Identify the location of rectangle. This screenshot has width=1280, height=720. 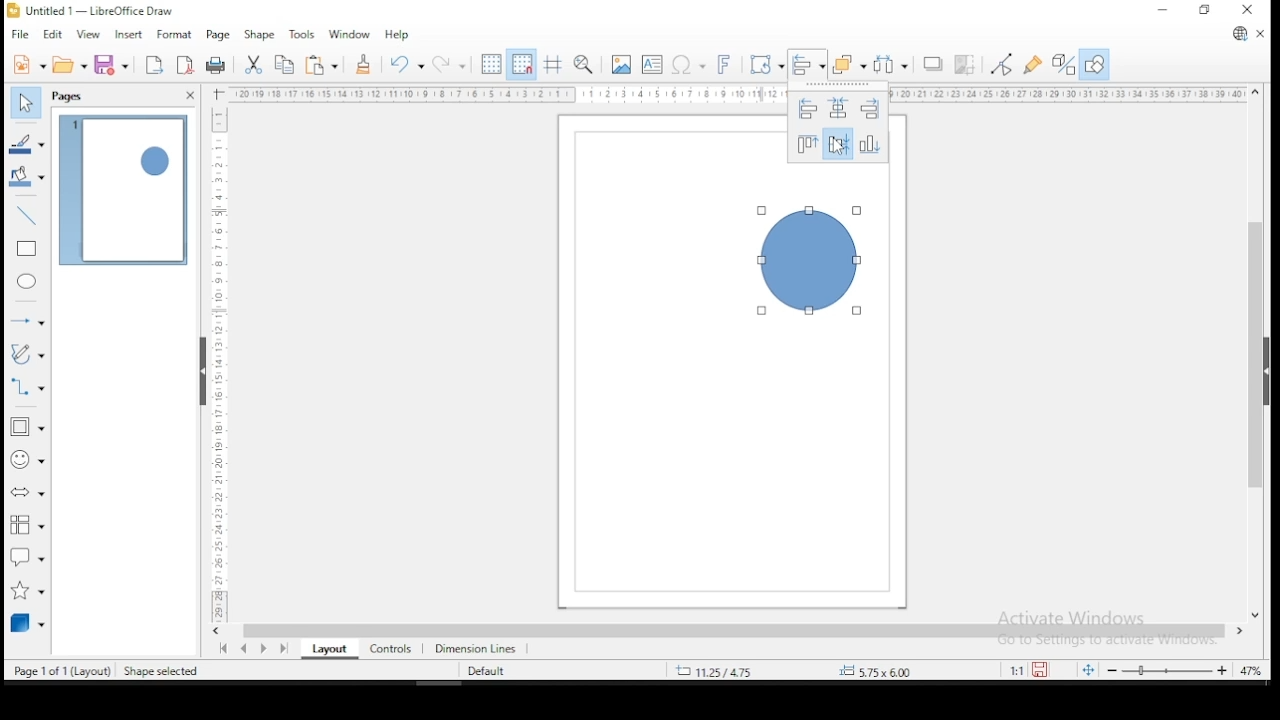
(28, 249).